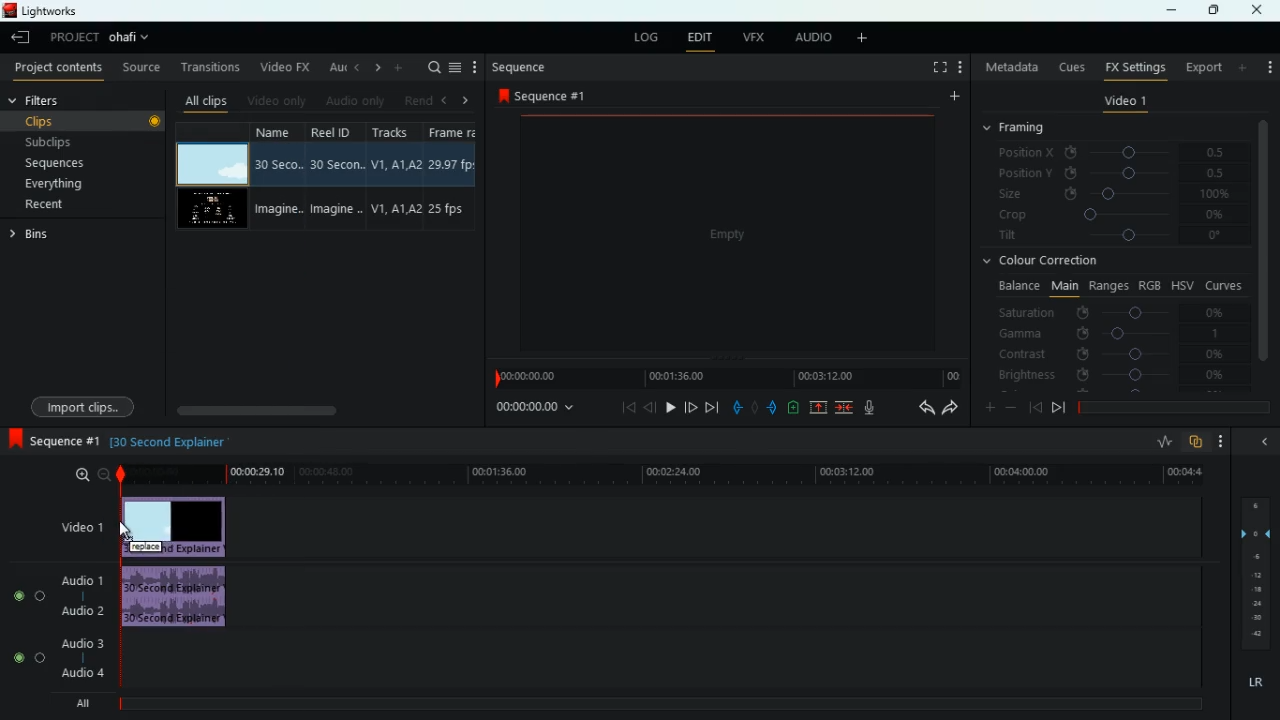 The width and height of the screenshot is (1280, 720). What do you see at coordinates (846, 407) in the screenshot?
I see `join` at bounding box center [846, 407].